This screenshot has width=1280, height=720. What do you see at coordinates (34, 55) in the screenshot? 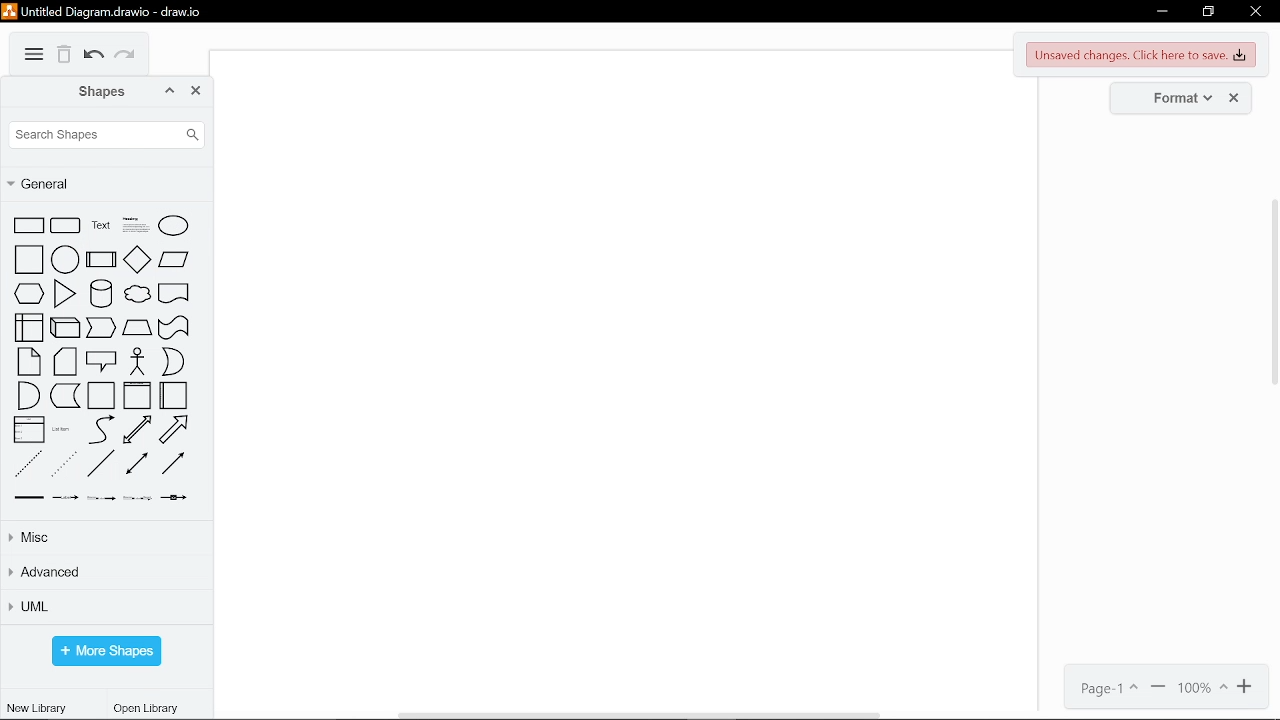
I see `diagram` at bounding box center [34, 55].